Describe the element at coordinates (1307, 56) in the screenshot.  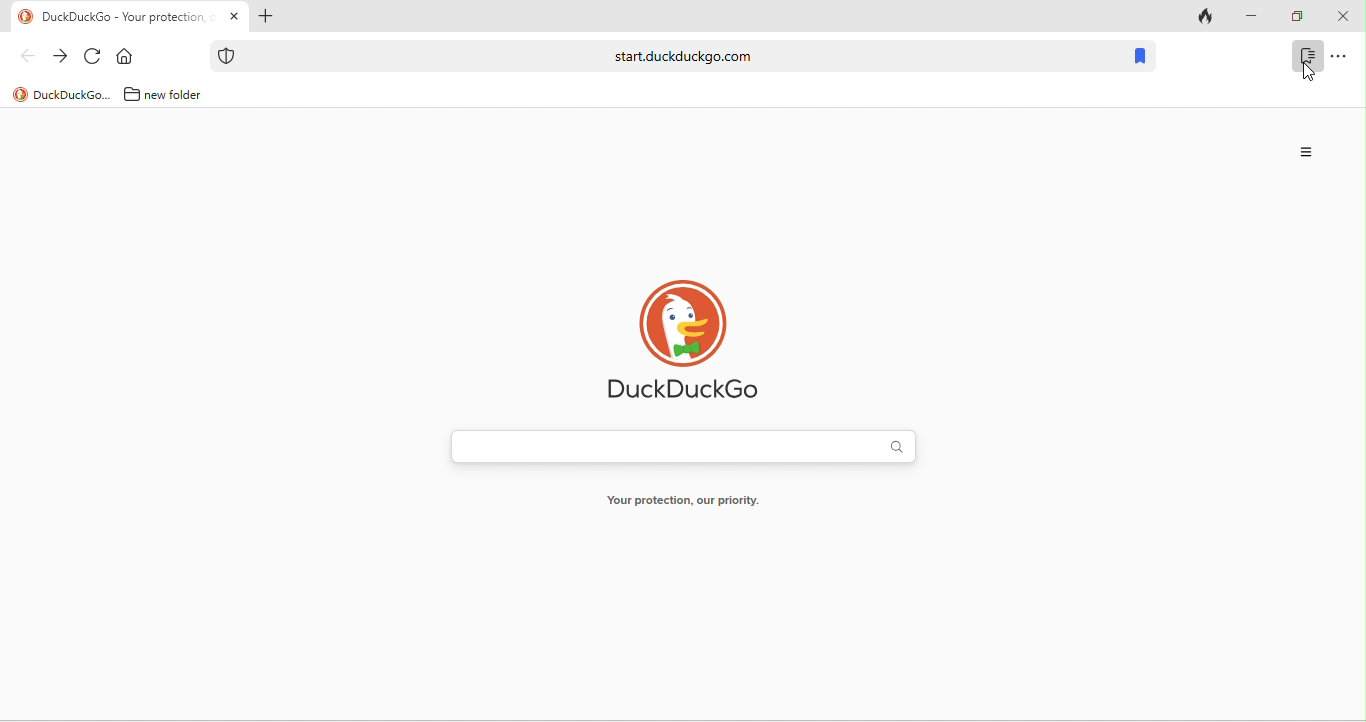
I see `bookmark` at that location.